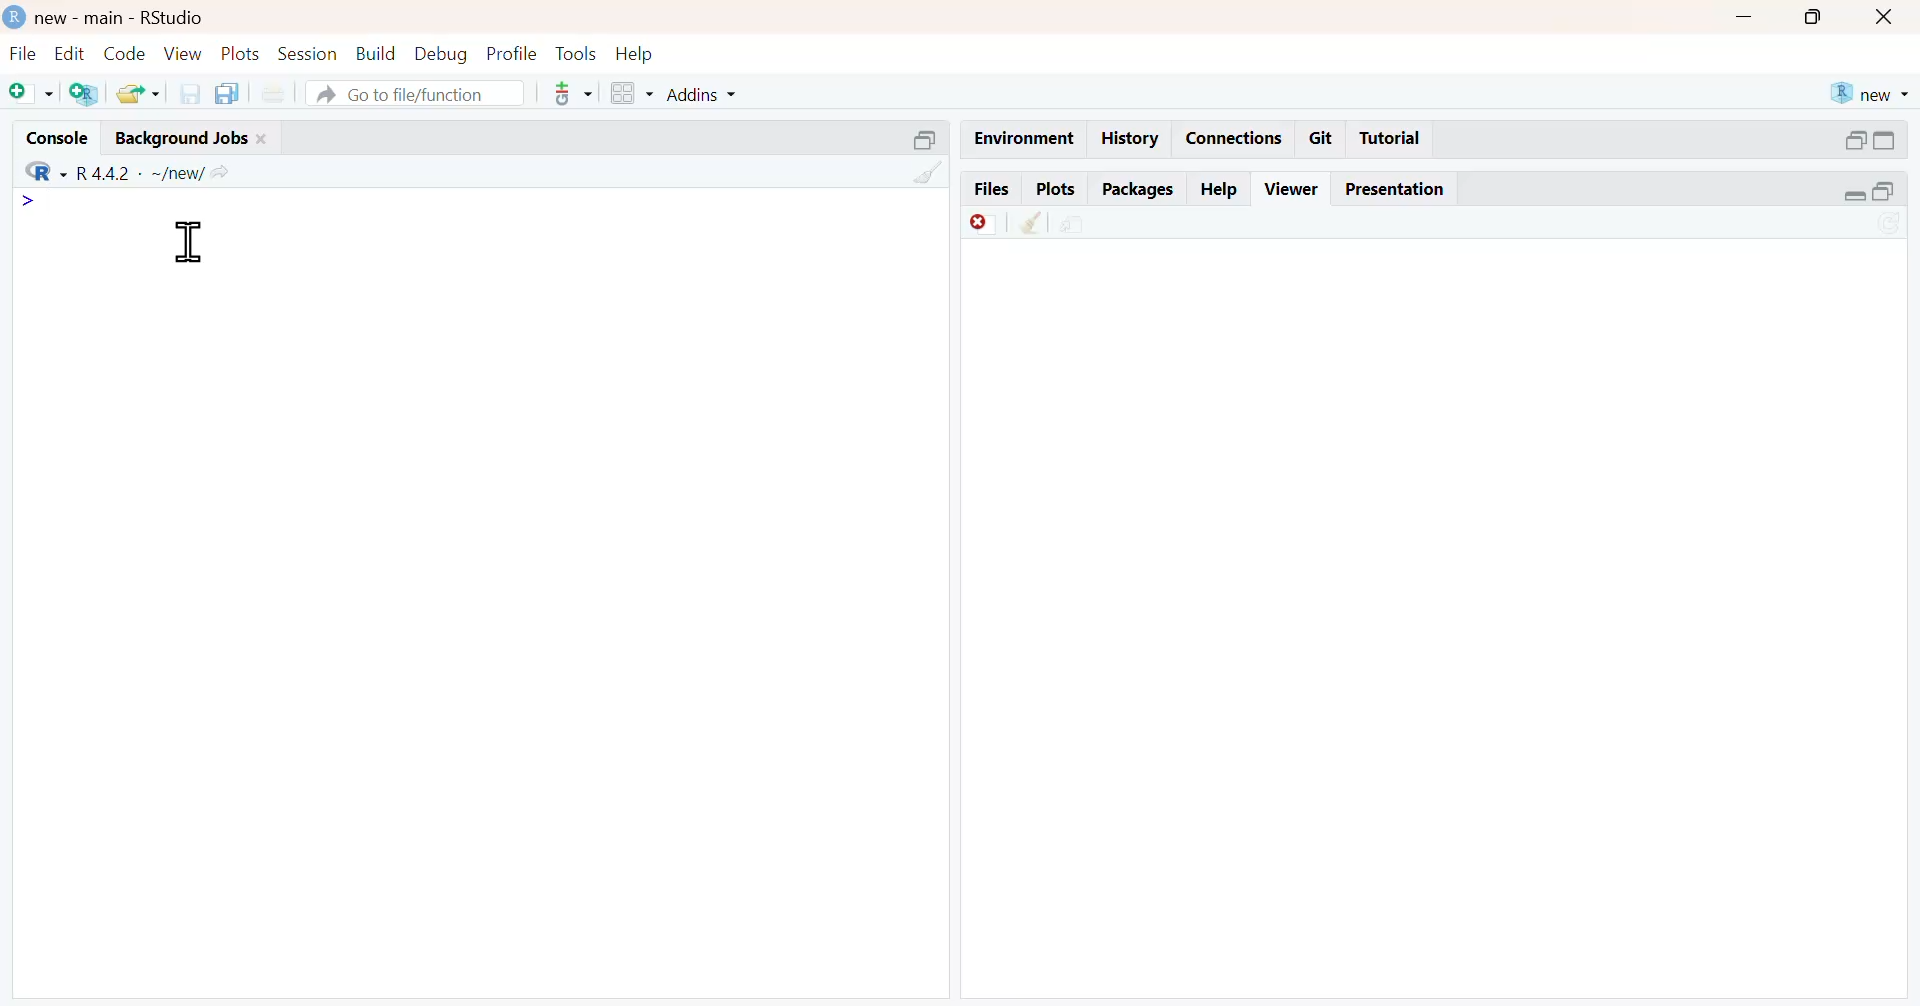  Describe the element at coordinates (1055, 188) in the screenshot. I see `plots` at that location.